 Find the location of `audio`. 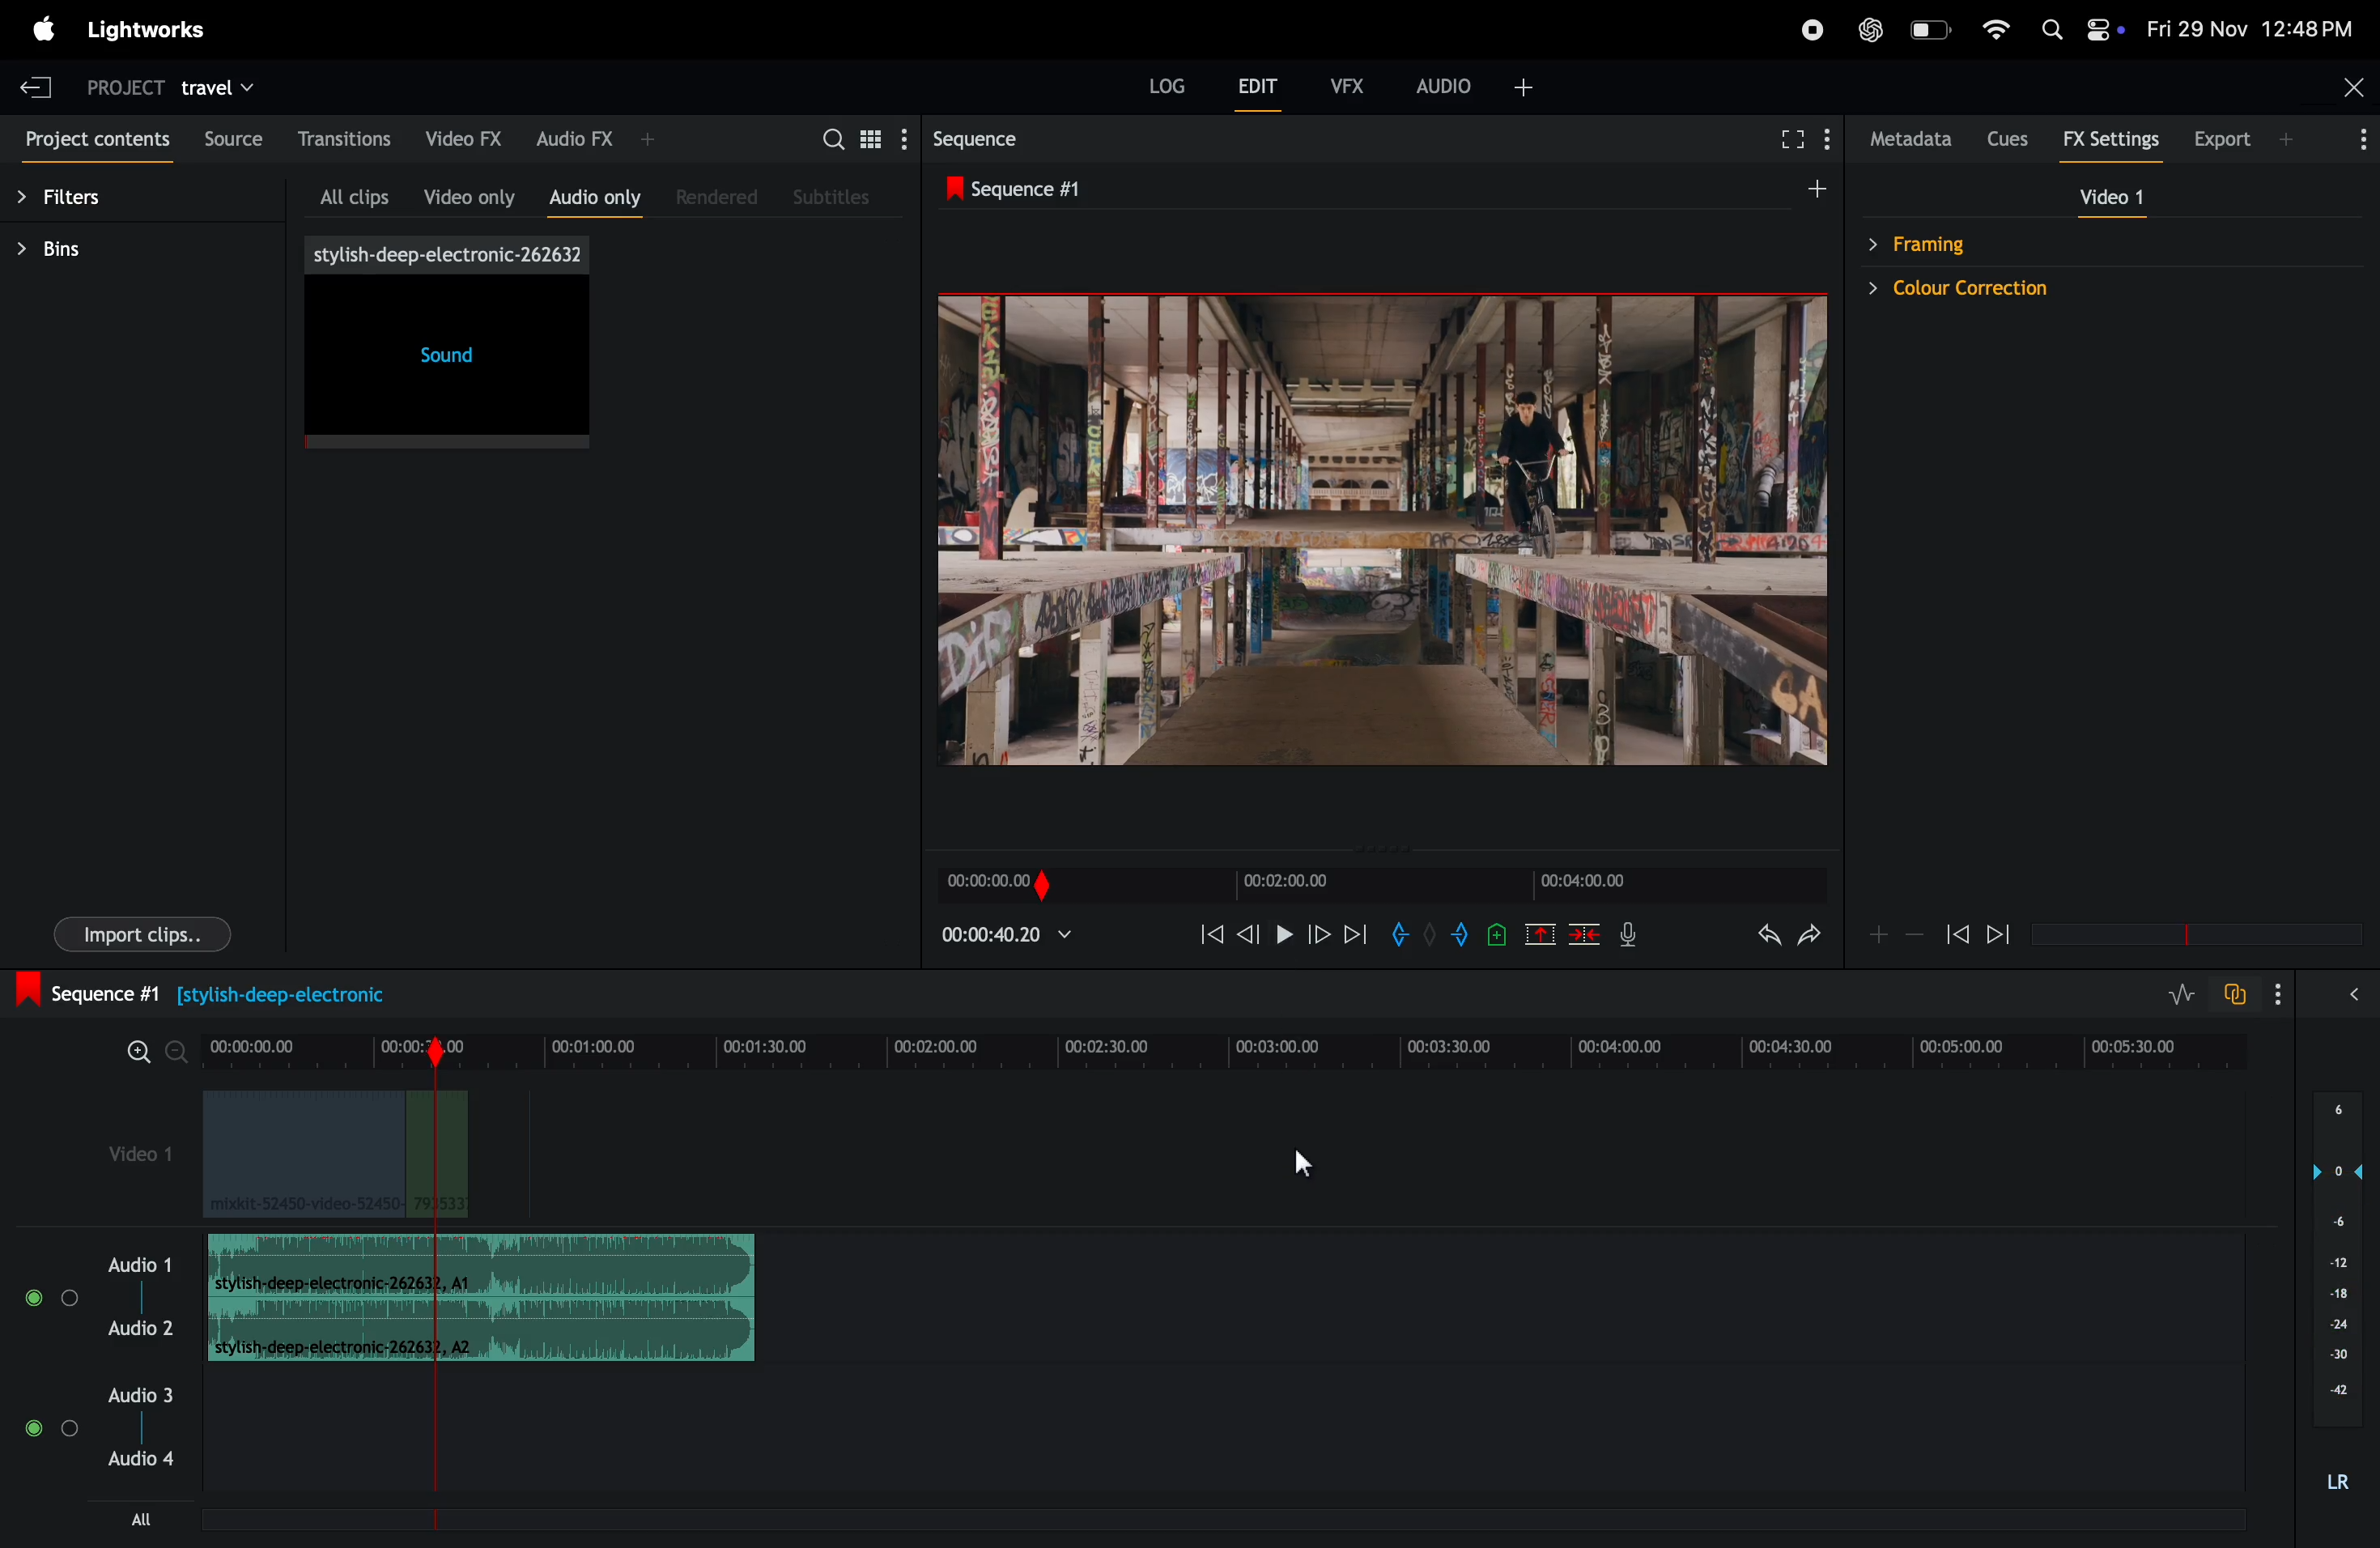

audio is located at coordinates (142, 1262).